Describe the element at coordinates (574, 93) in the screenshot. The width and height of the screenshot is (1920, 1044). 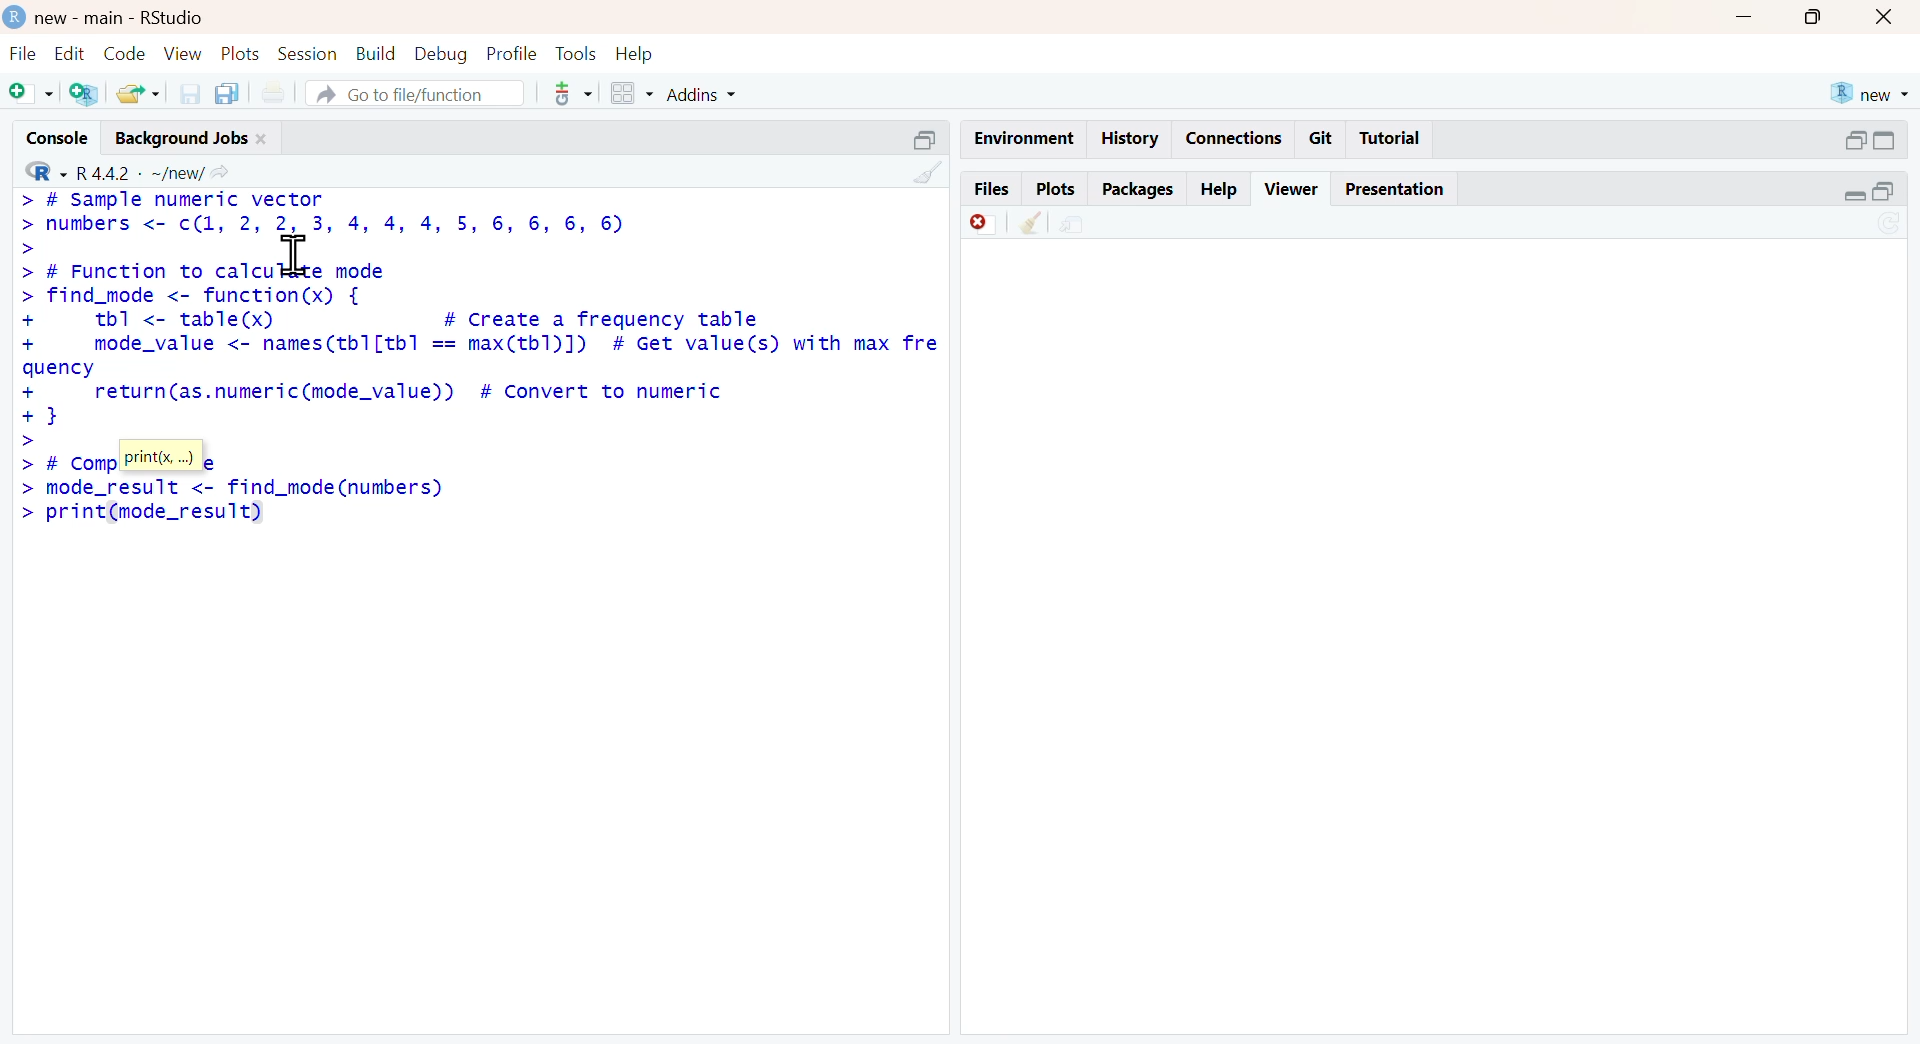
I see `tools` at that location.